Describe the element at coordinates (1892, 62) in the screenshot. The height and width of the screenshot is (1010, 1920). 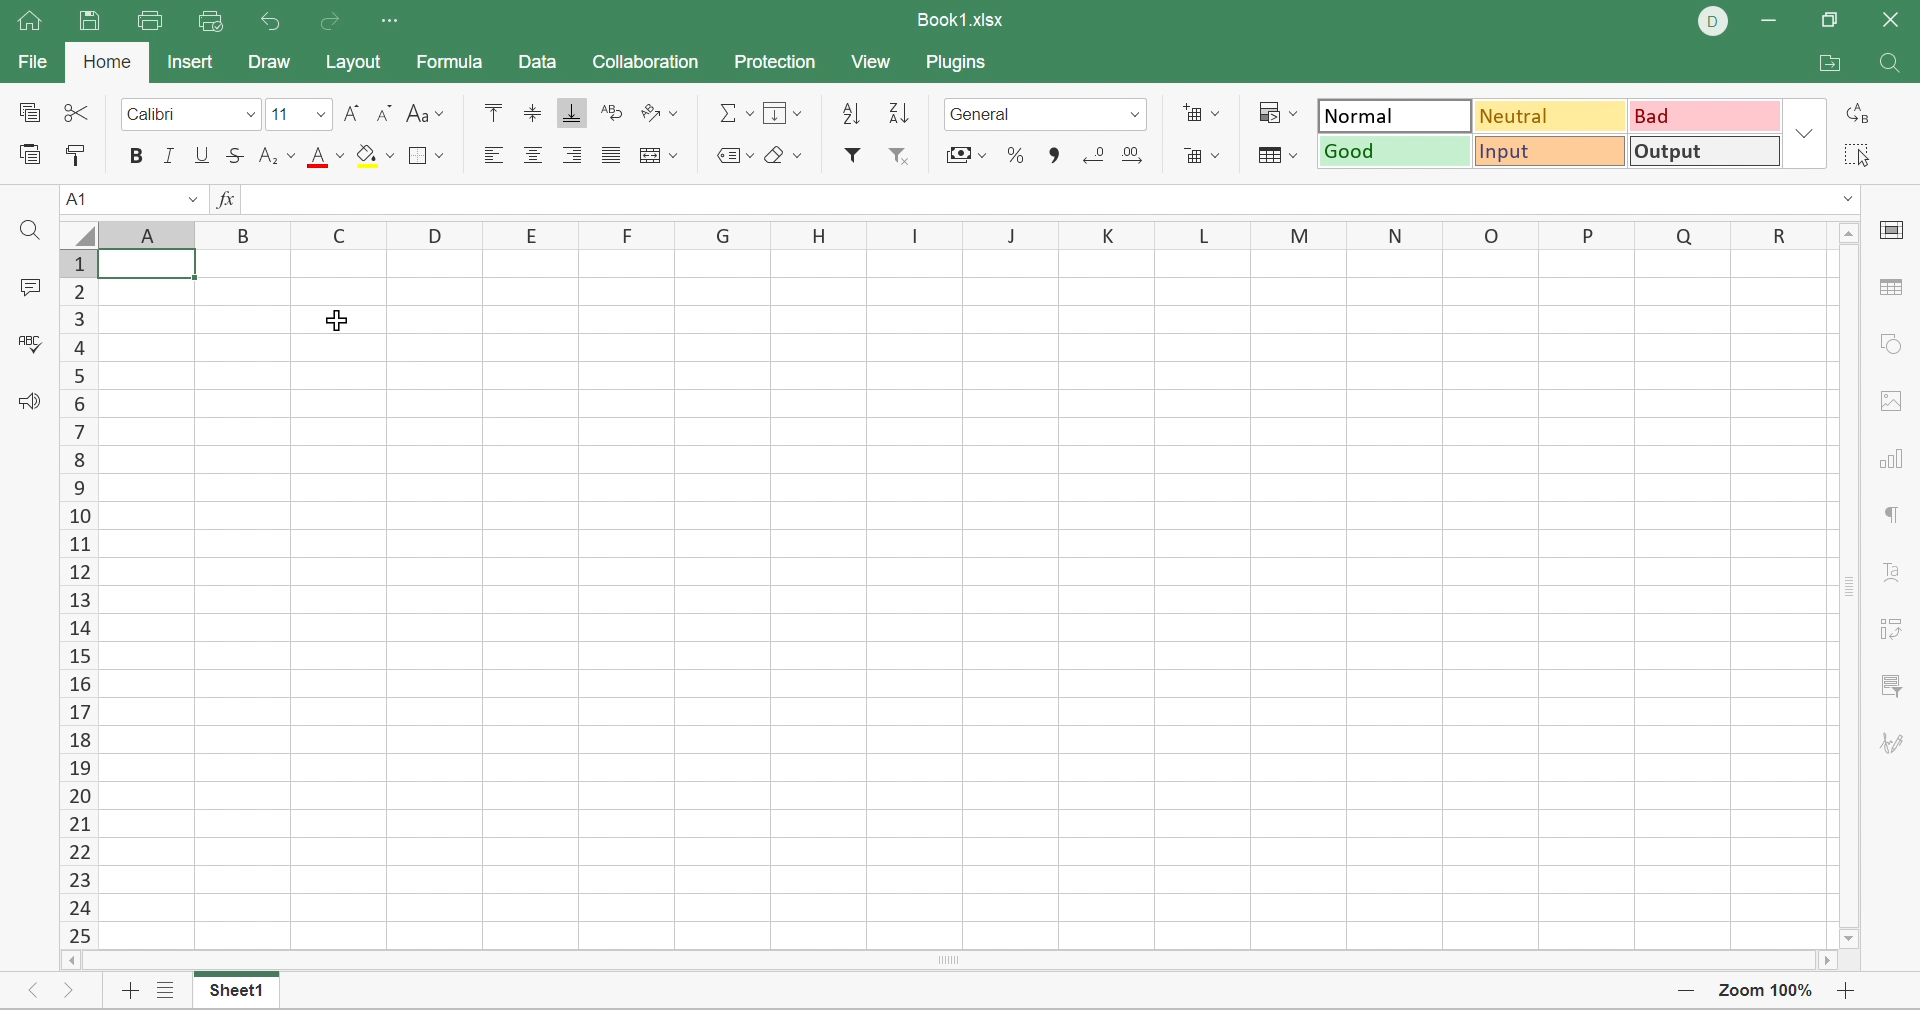
I see `Find` at that location.